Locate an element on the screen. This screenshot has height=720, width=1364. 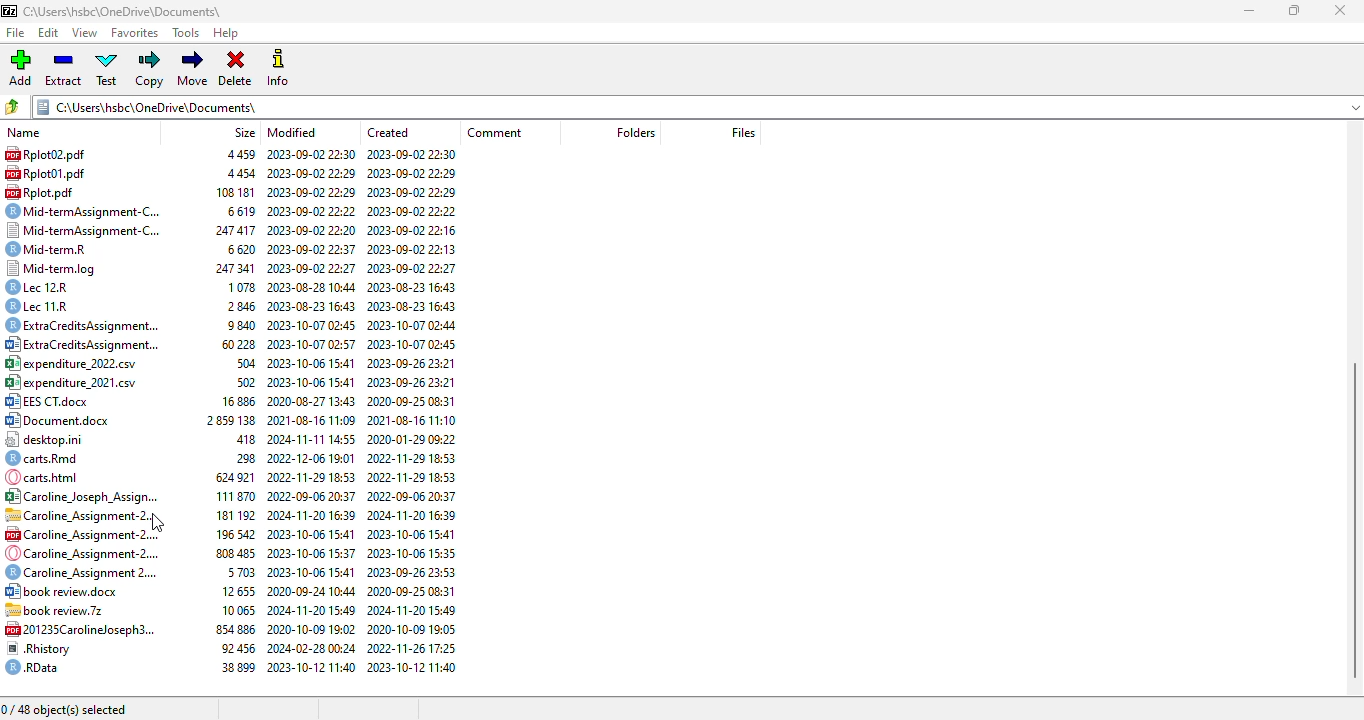
2023-00-02 22:29 is located at coordinates (413, 190).